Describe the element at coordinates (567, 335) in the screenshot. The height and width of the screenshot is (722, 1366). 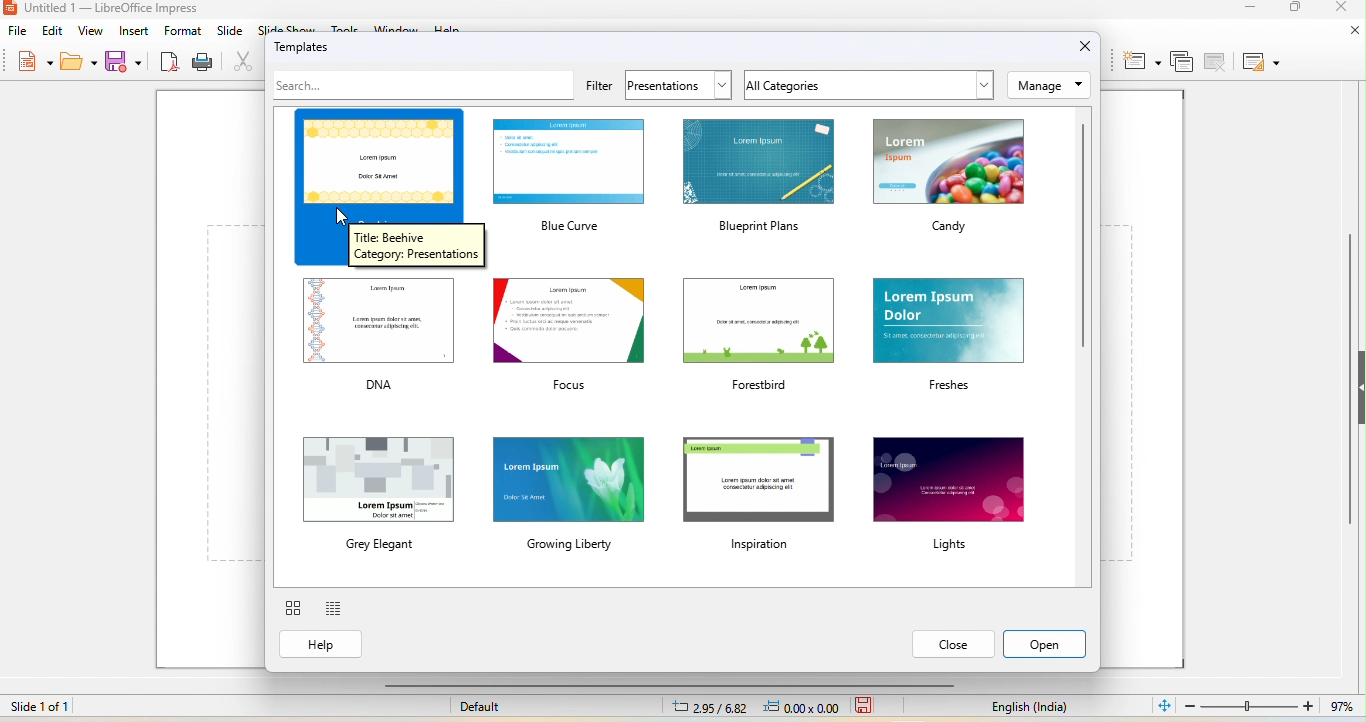
I see `focus` at that location.